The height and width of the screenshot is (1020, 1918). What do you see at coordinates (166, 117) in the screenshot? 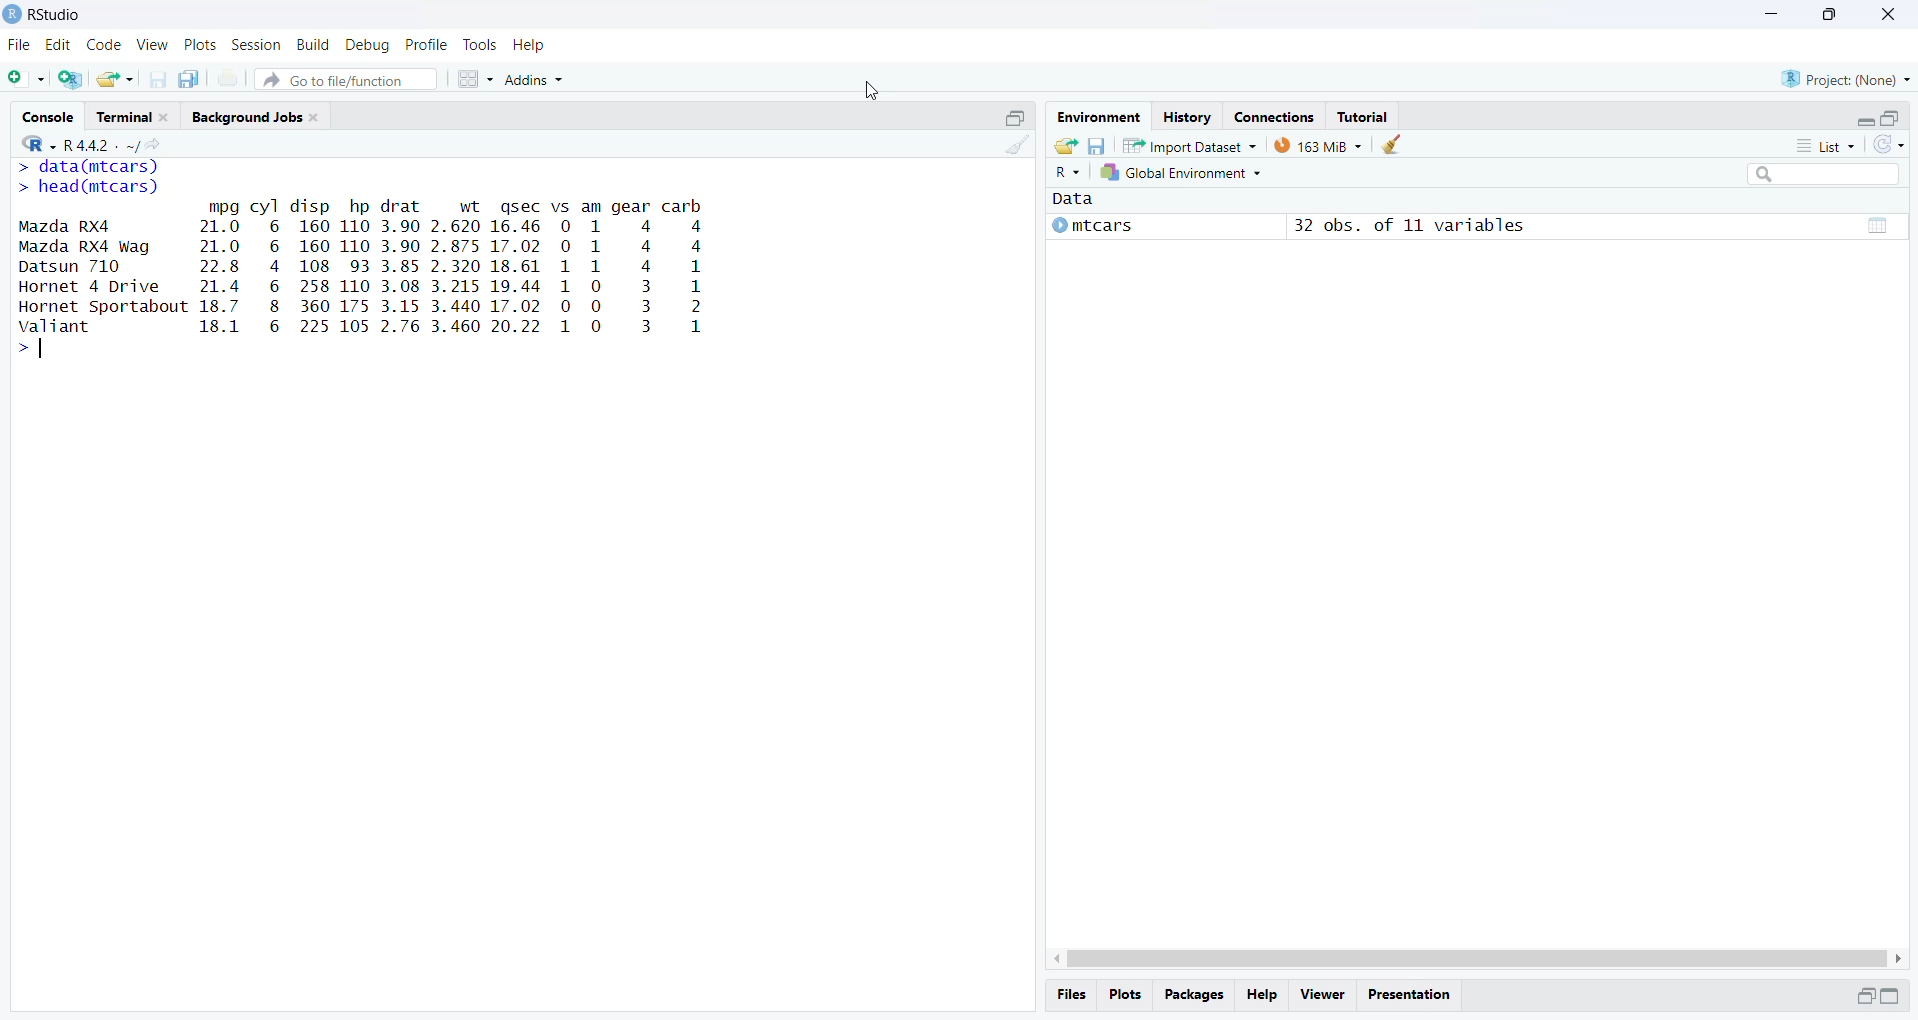
I see `close` at bounding box center [166, 117].